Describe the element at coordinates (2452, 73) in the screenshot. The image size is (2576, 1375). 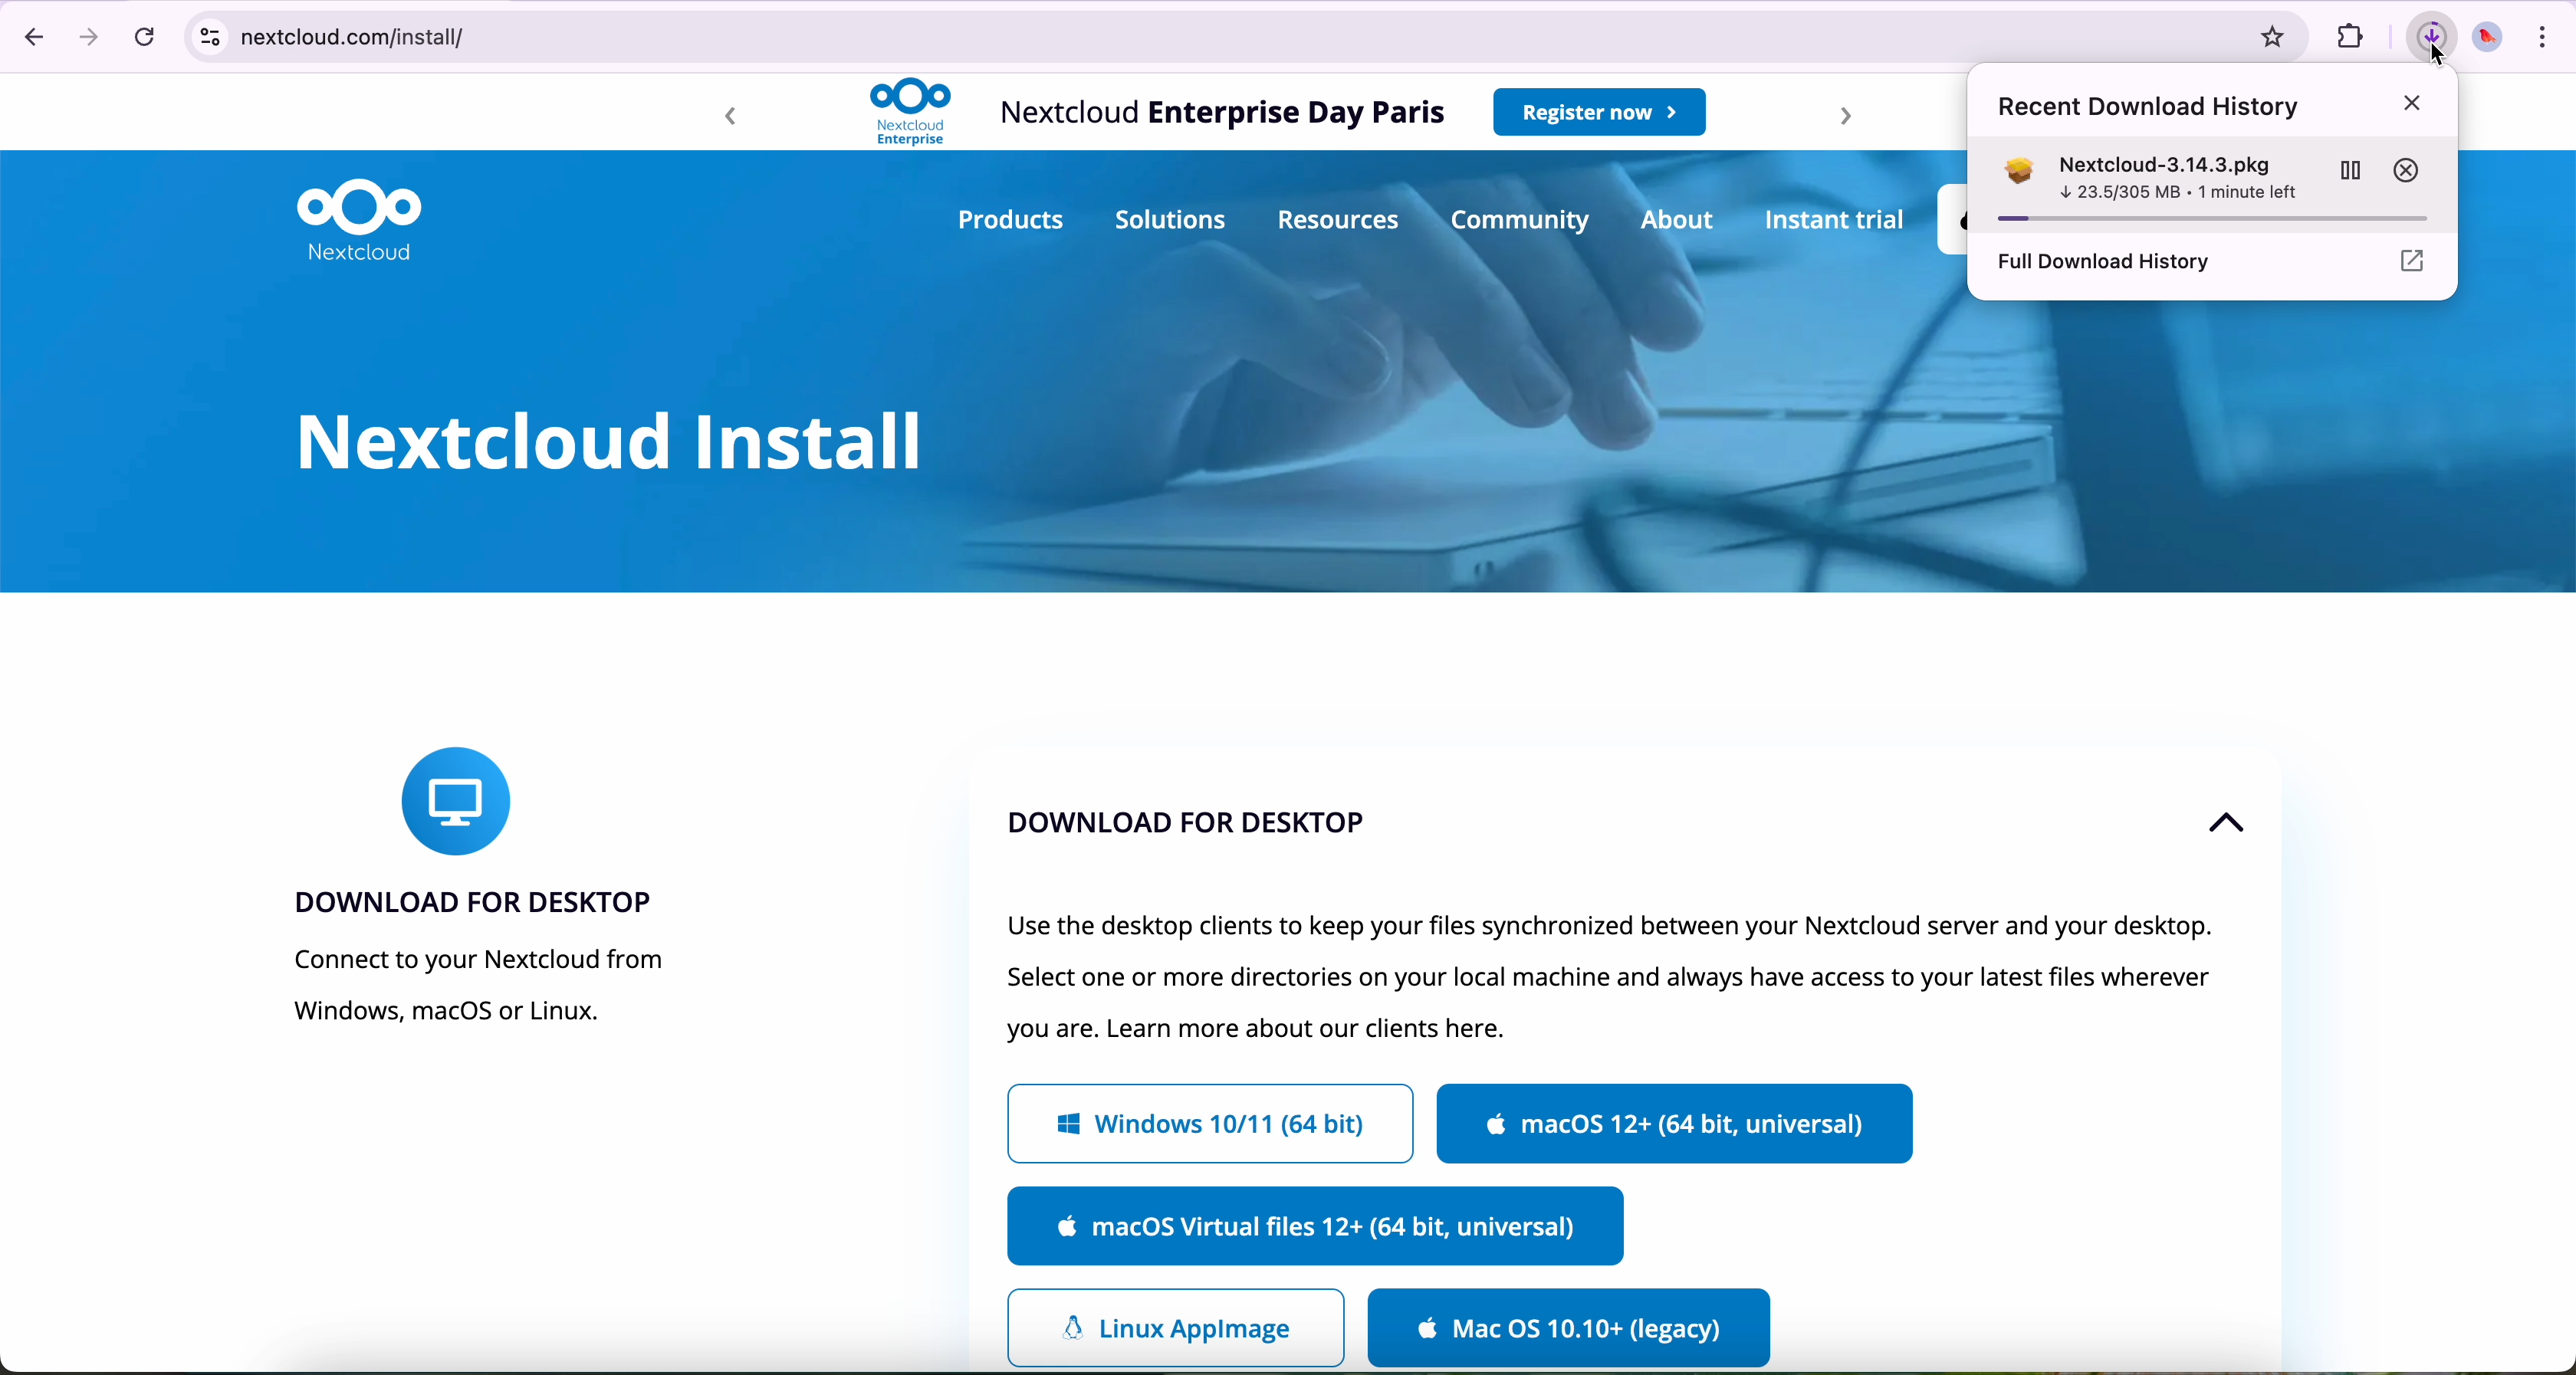
I see `cursor` at that location.